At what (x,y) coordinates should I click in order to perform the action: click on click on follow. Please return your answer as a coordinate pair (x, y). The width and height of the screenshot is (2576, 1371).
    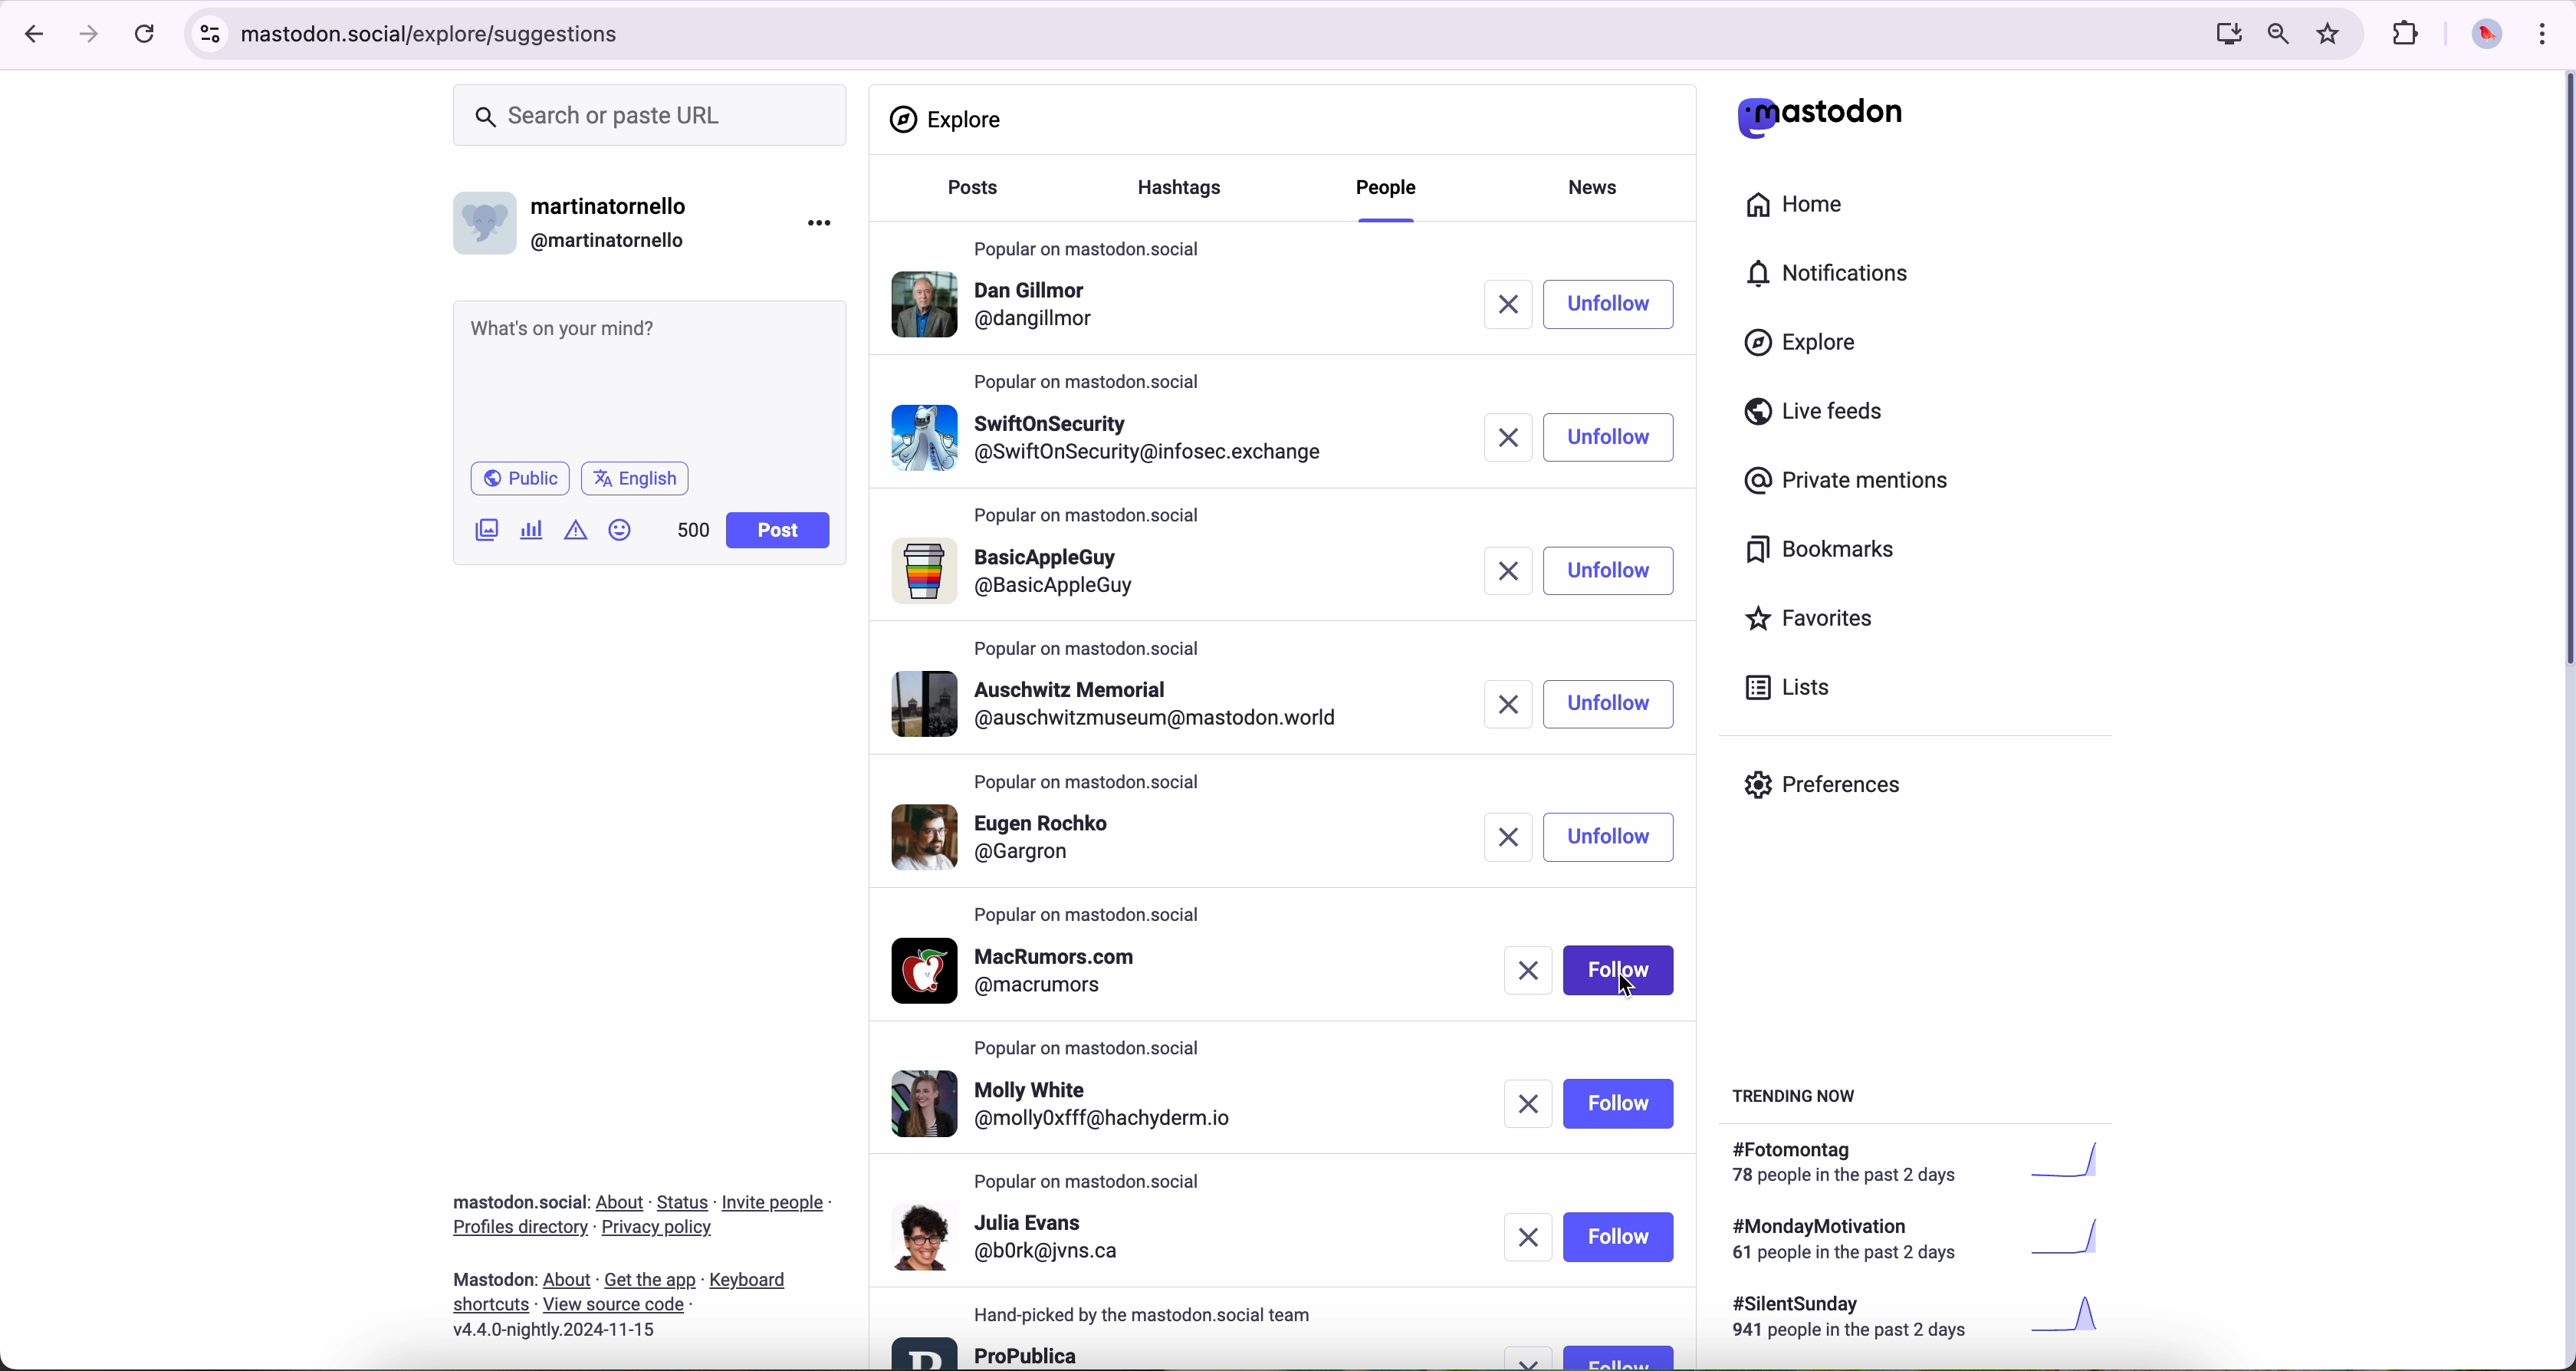
    Looking at the image, I should click on (1621, 970).